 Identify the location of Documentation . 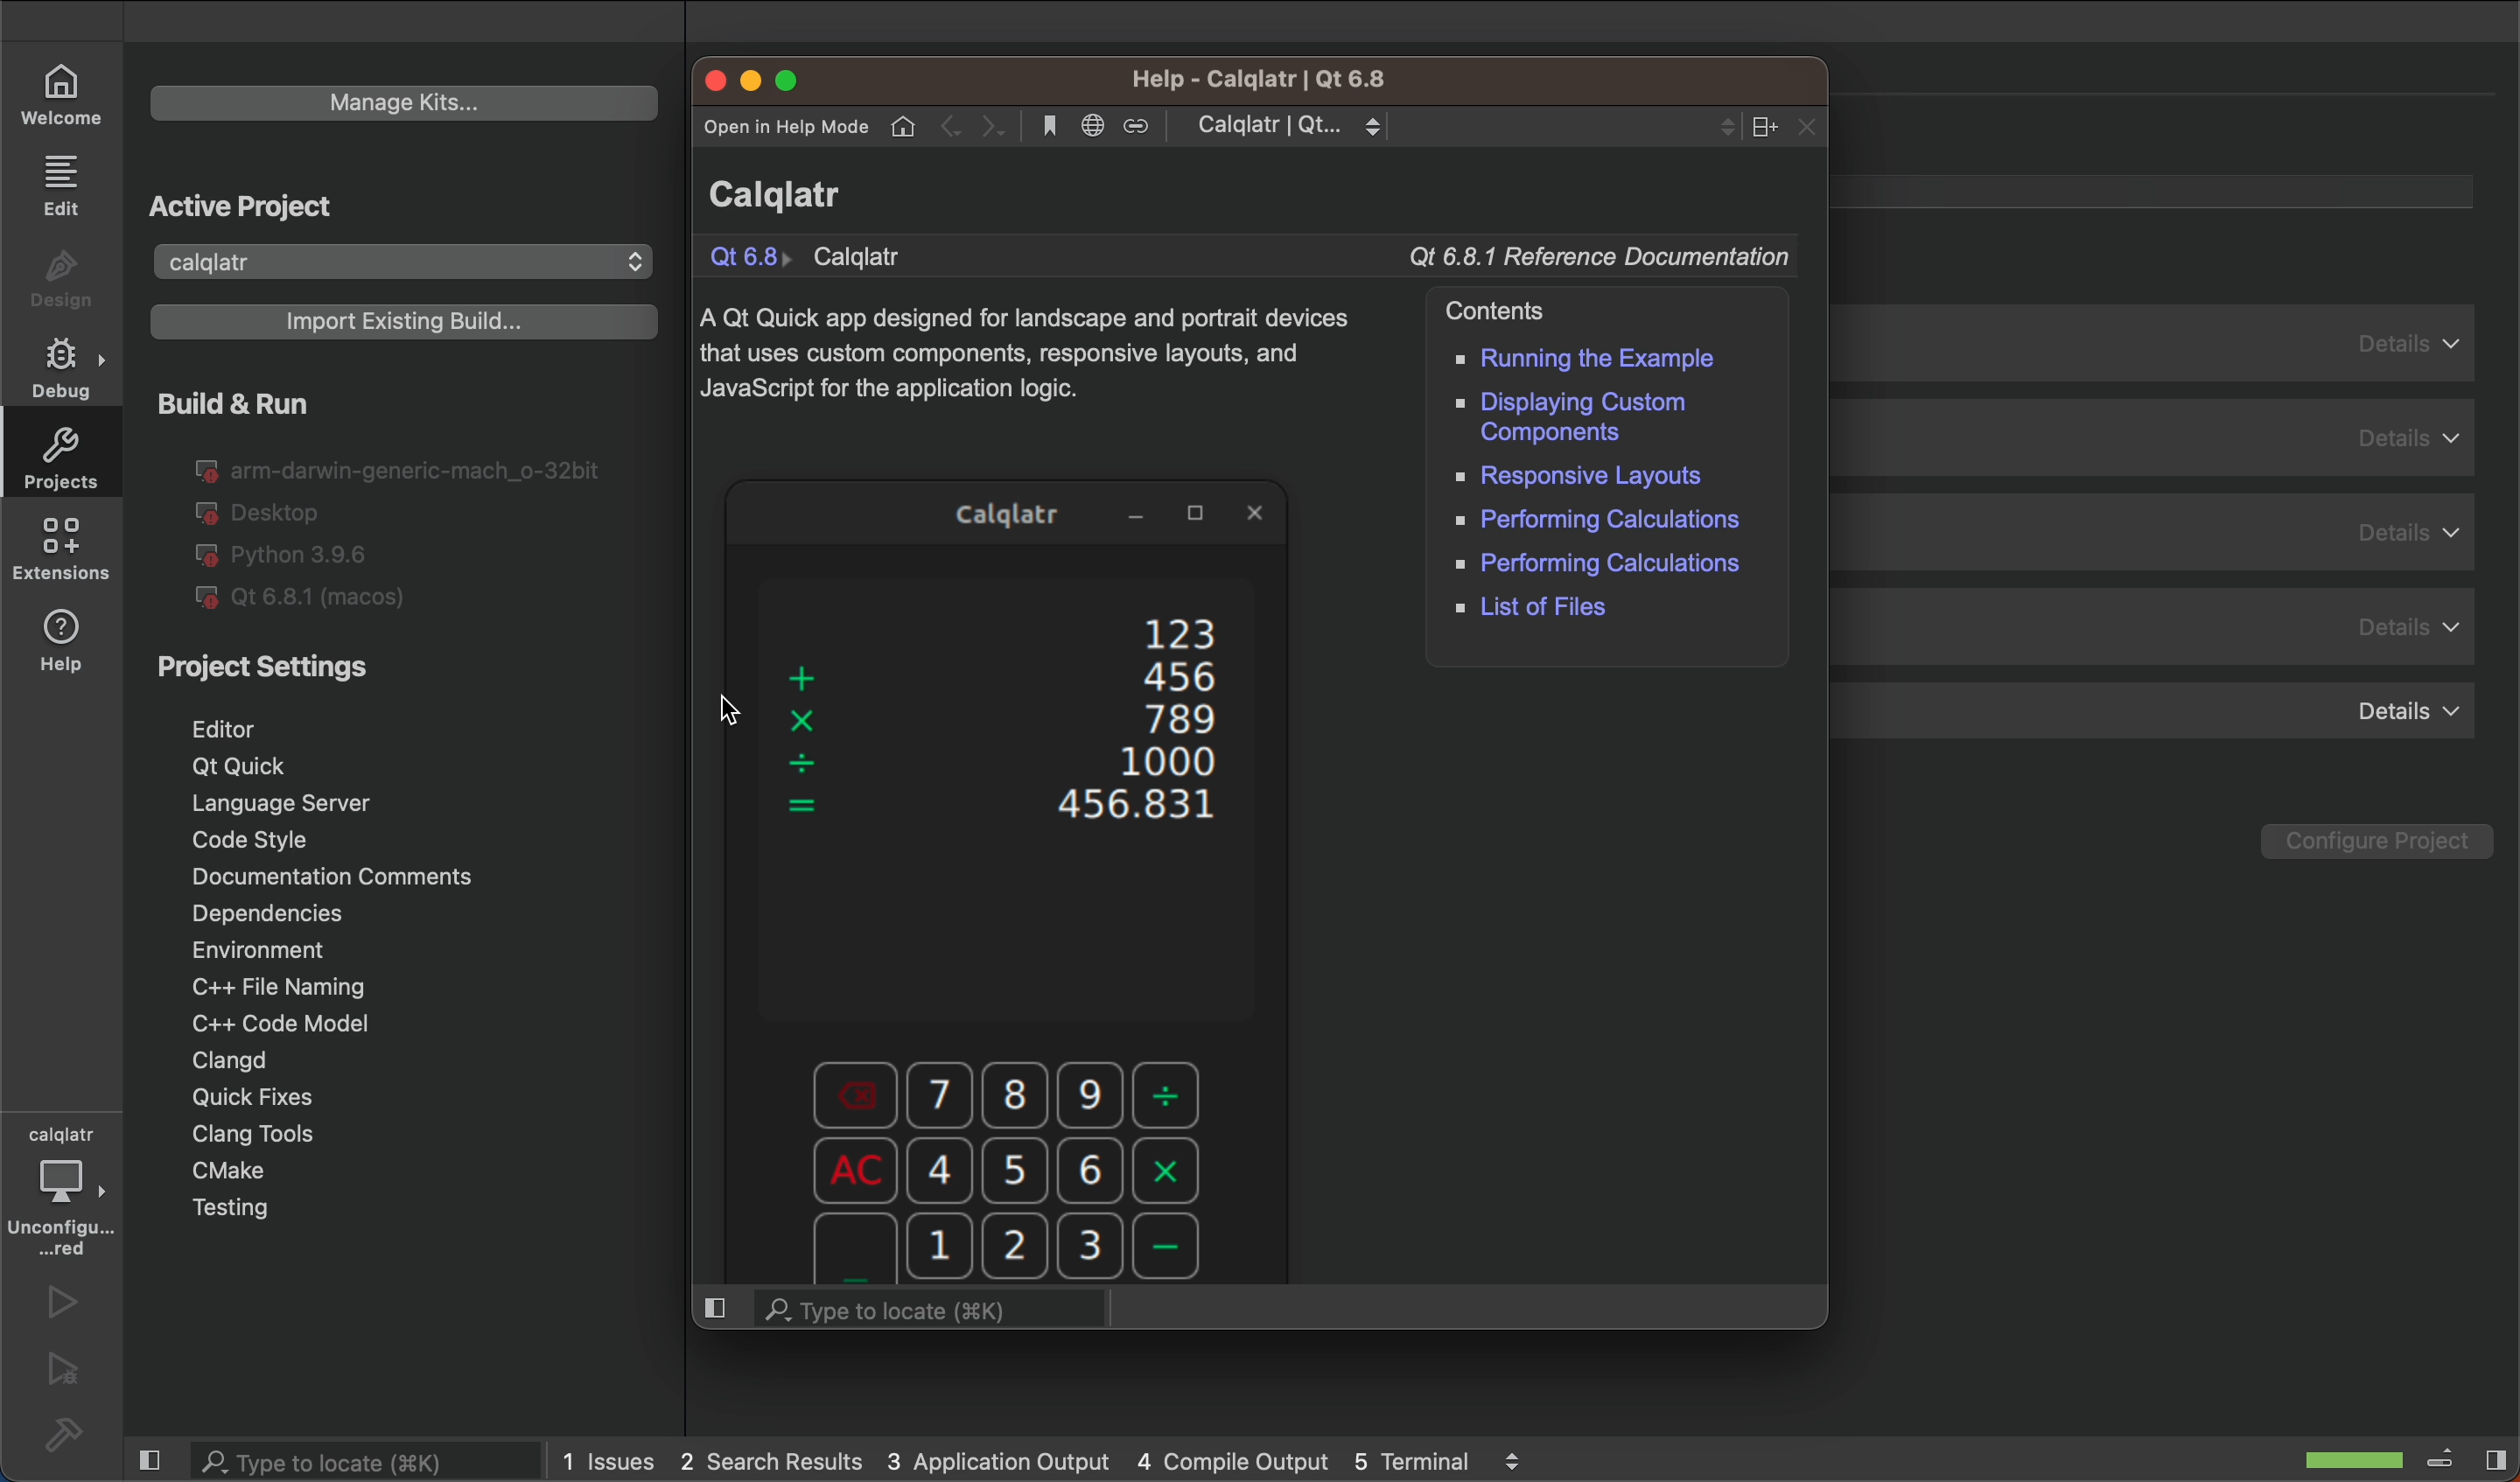
(1594, 250).